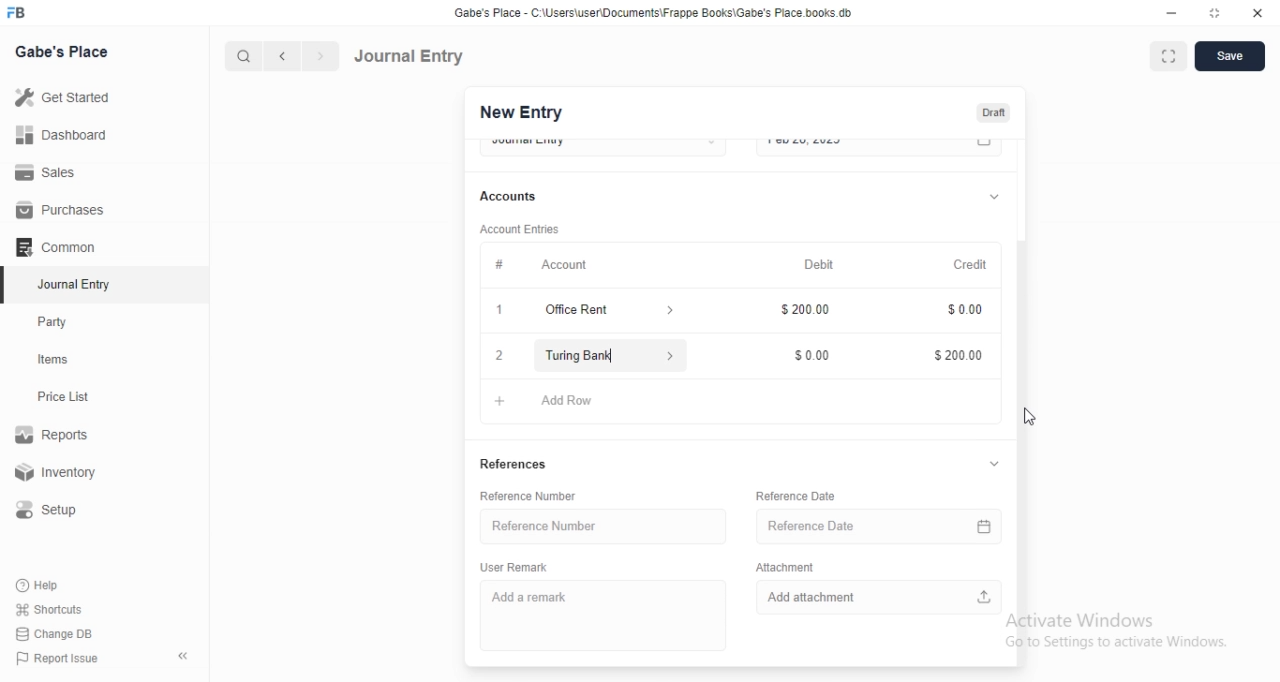 Image resolution: width=1280 pixels, height=682 pixels. I want to click on Add a remark, so click(538, 596).